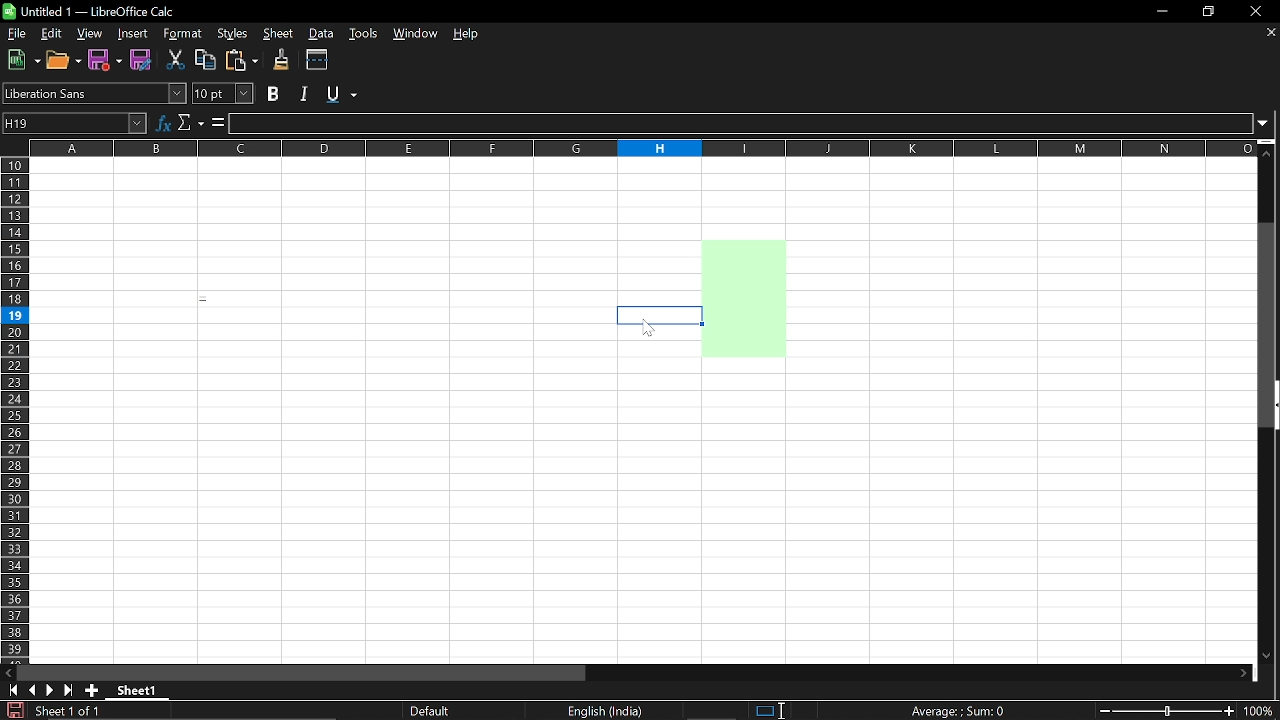  I want to click on Fillable cells, so click(409, 521).